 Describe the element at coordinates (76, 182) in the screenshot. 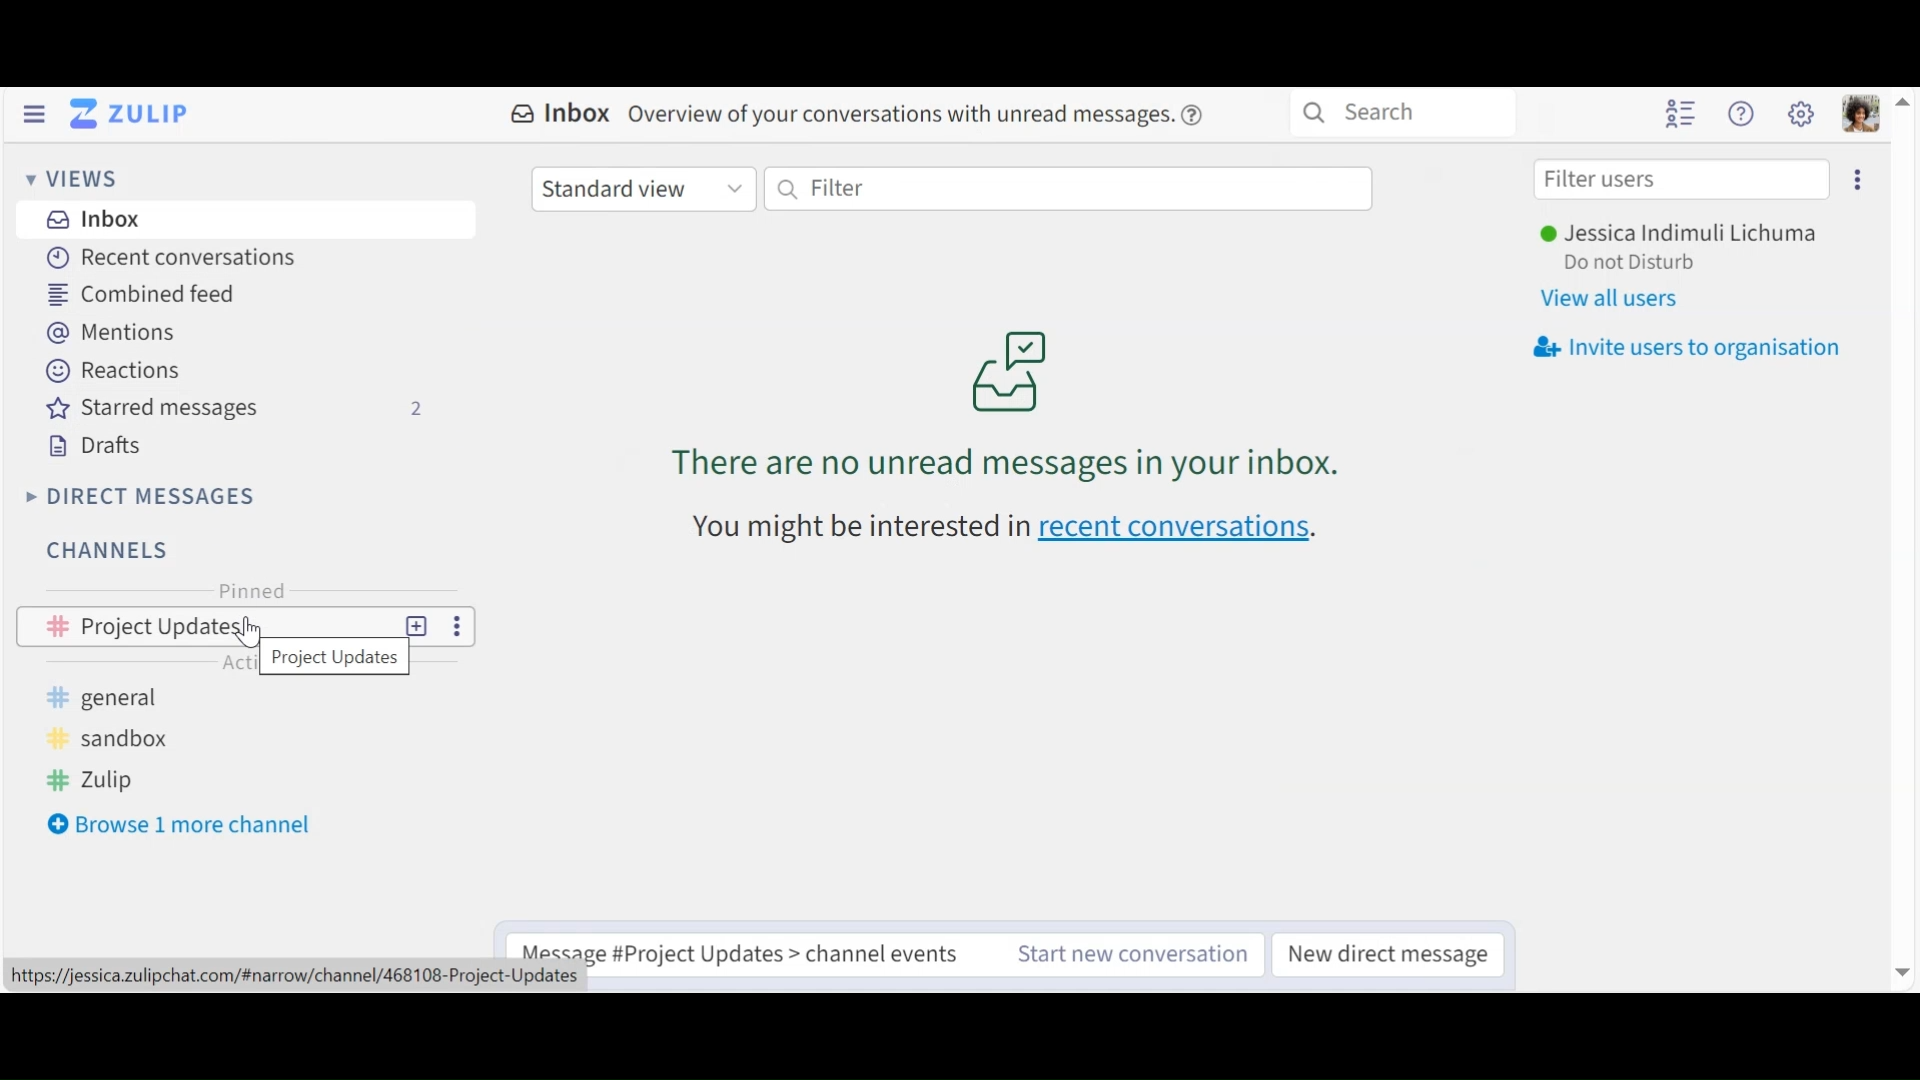

I see `Views` at that location.